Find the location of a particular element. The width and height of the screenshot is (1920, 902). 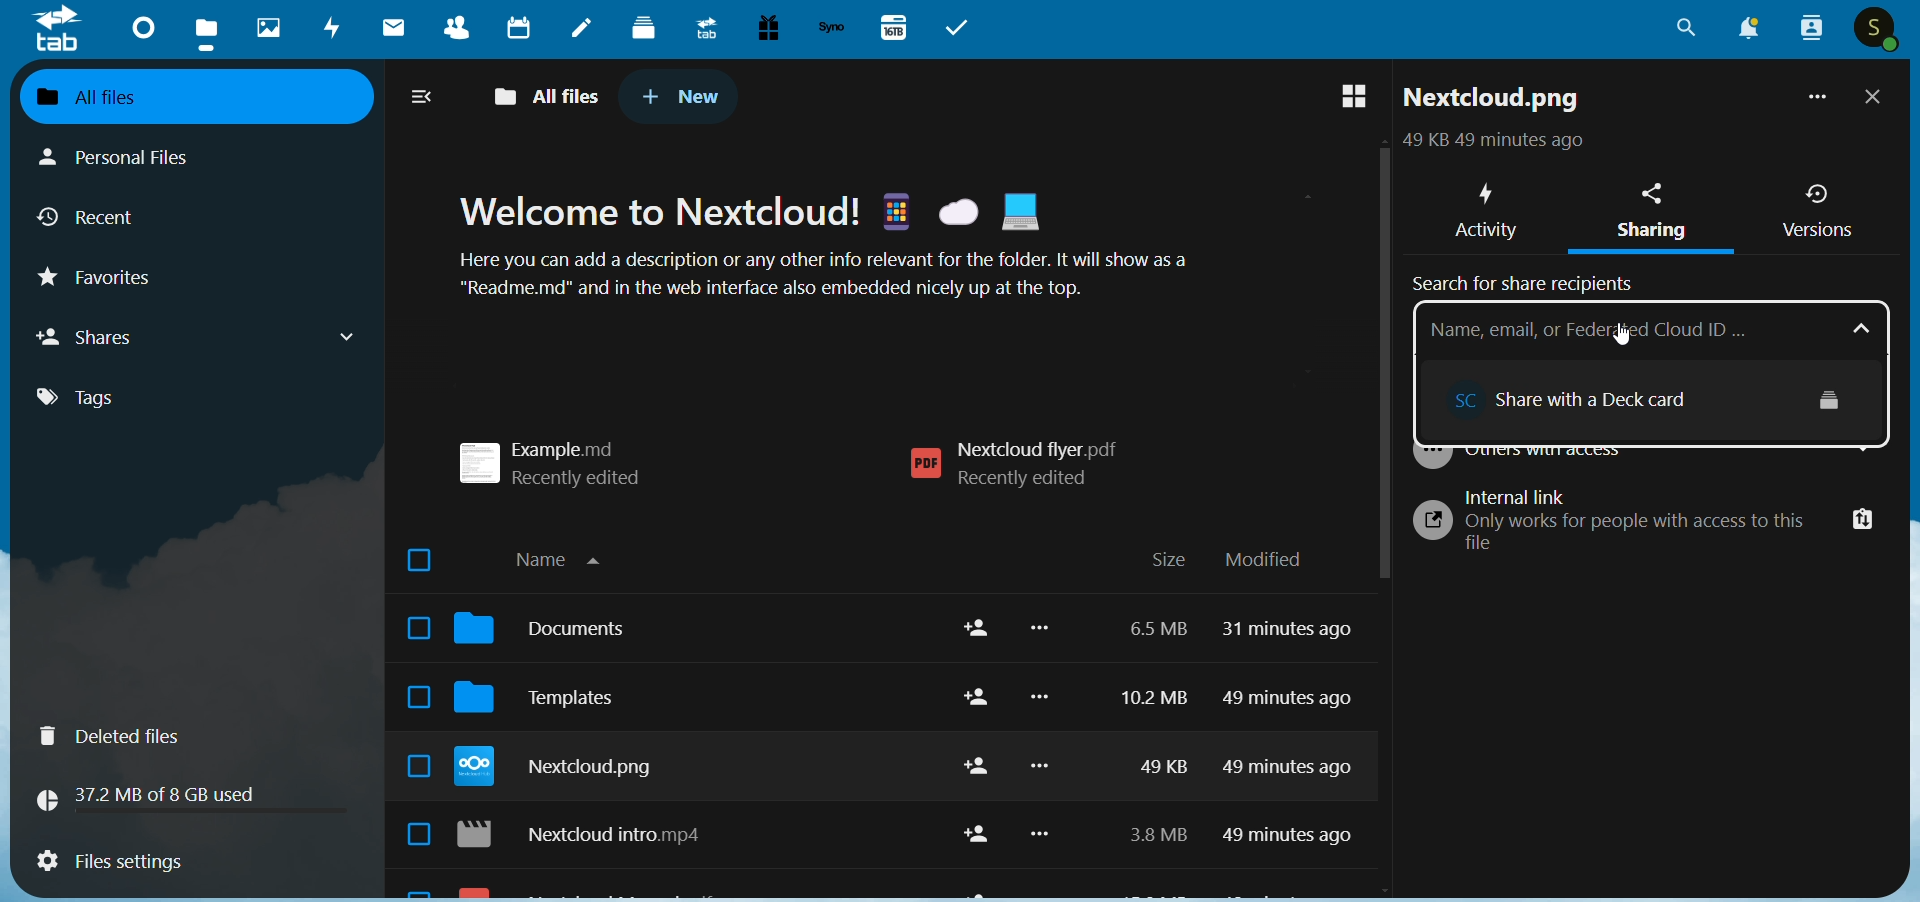

protected is located at coordinates (1831, 398).